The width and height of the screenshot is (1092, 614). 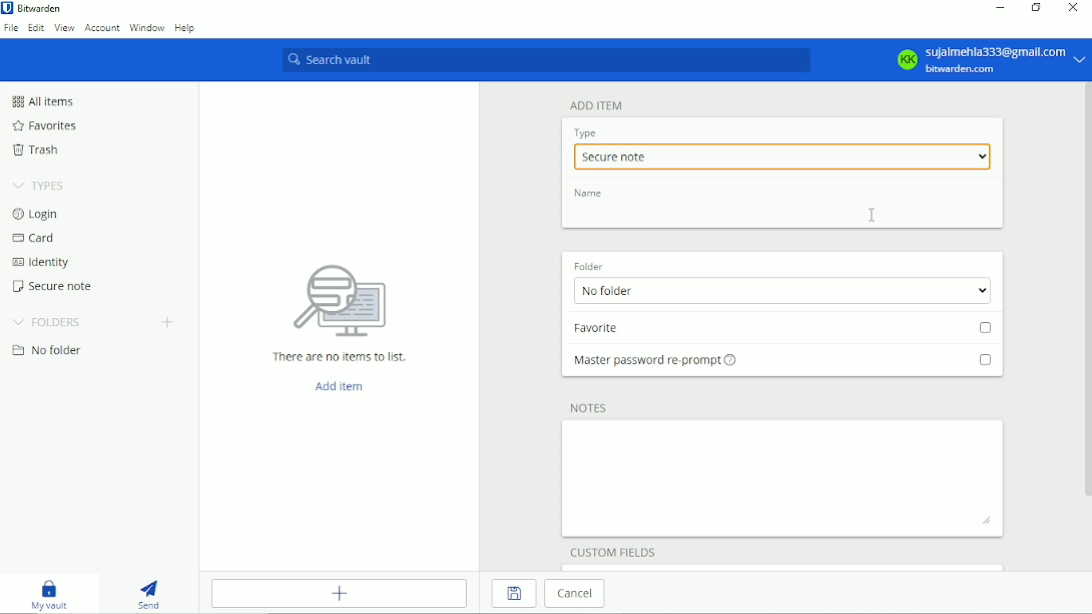 I want to click on Edit, so click(x=37, y=28).